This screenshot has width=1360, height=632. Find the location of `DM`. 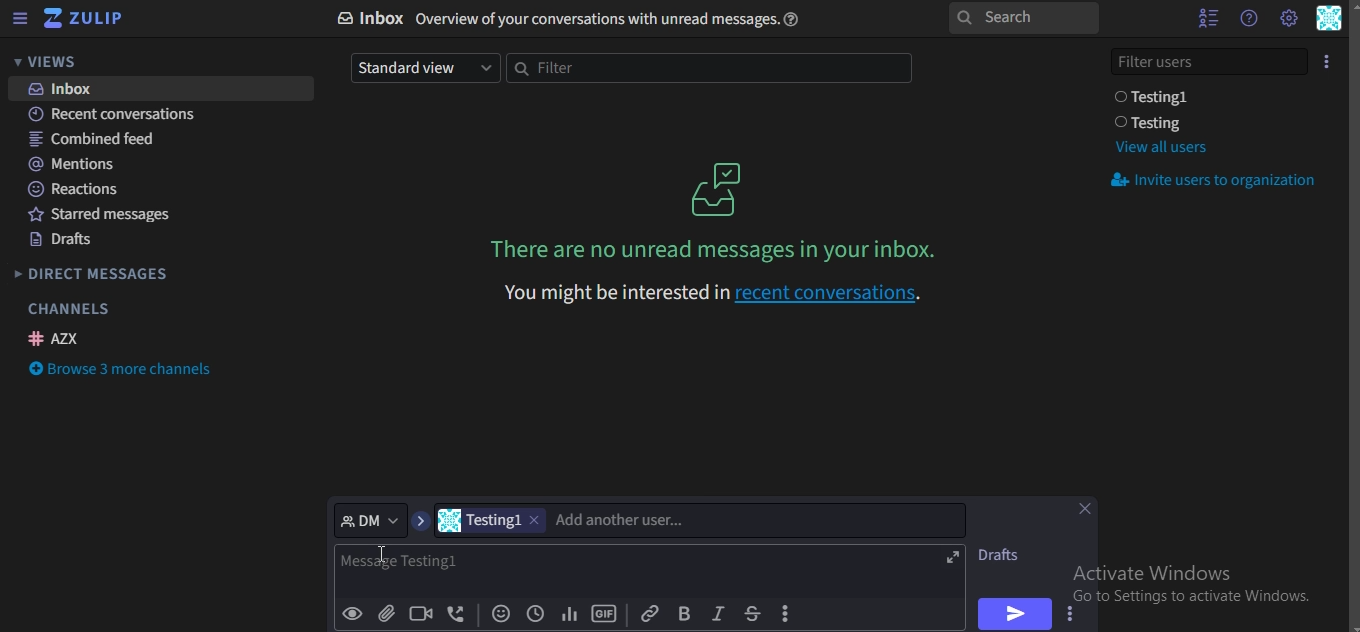

DM is located at coordinates (371, 519).